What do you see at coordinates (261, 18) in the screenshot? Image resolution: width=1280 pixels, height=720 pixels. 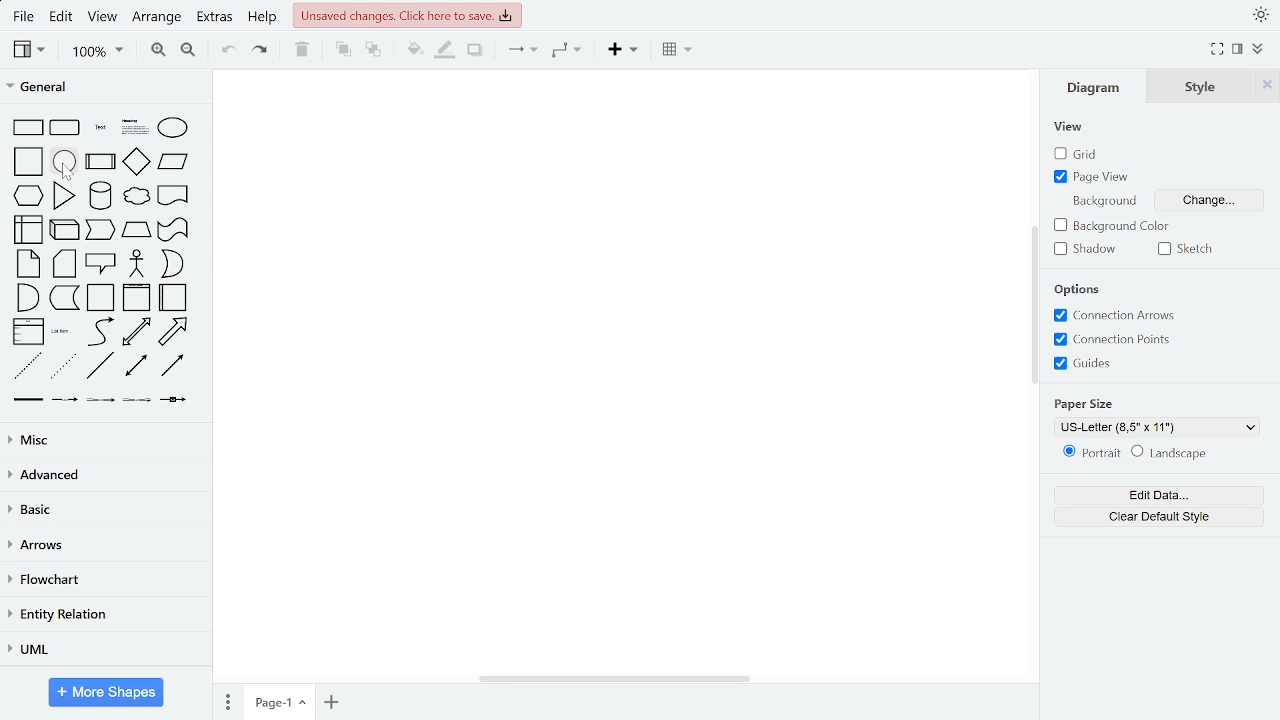 I see `help` at bounding box center [261, 18].